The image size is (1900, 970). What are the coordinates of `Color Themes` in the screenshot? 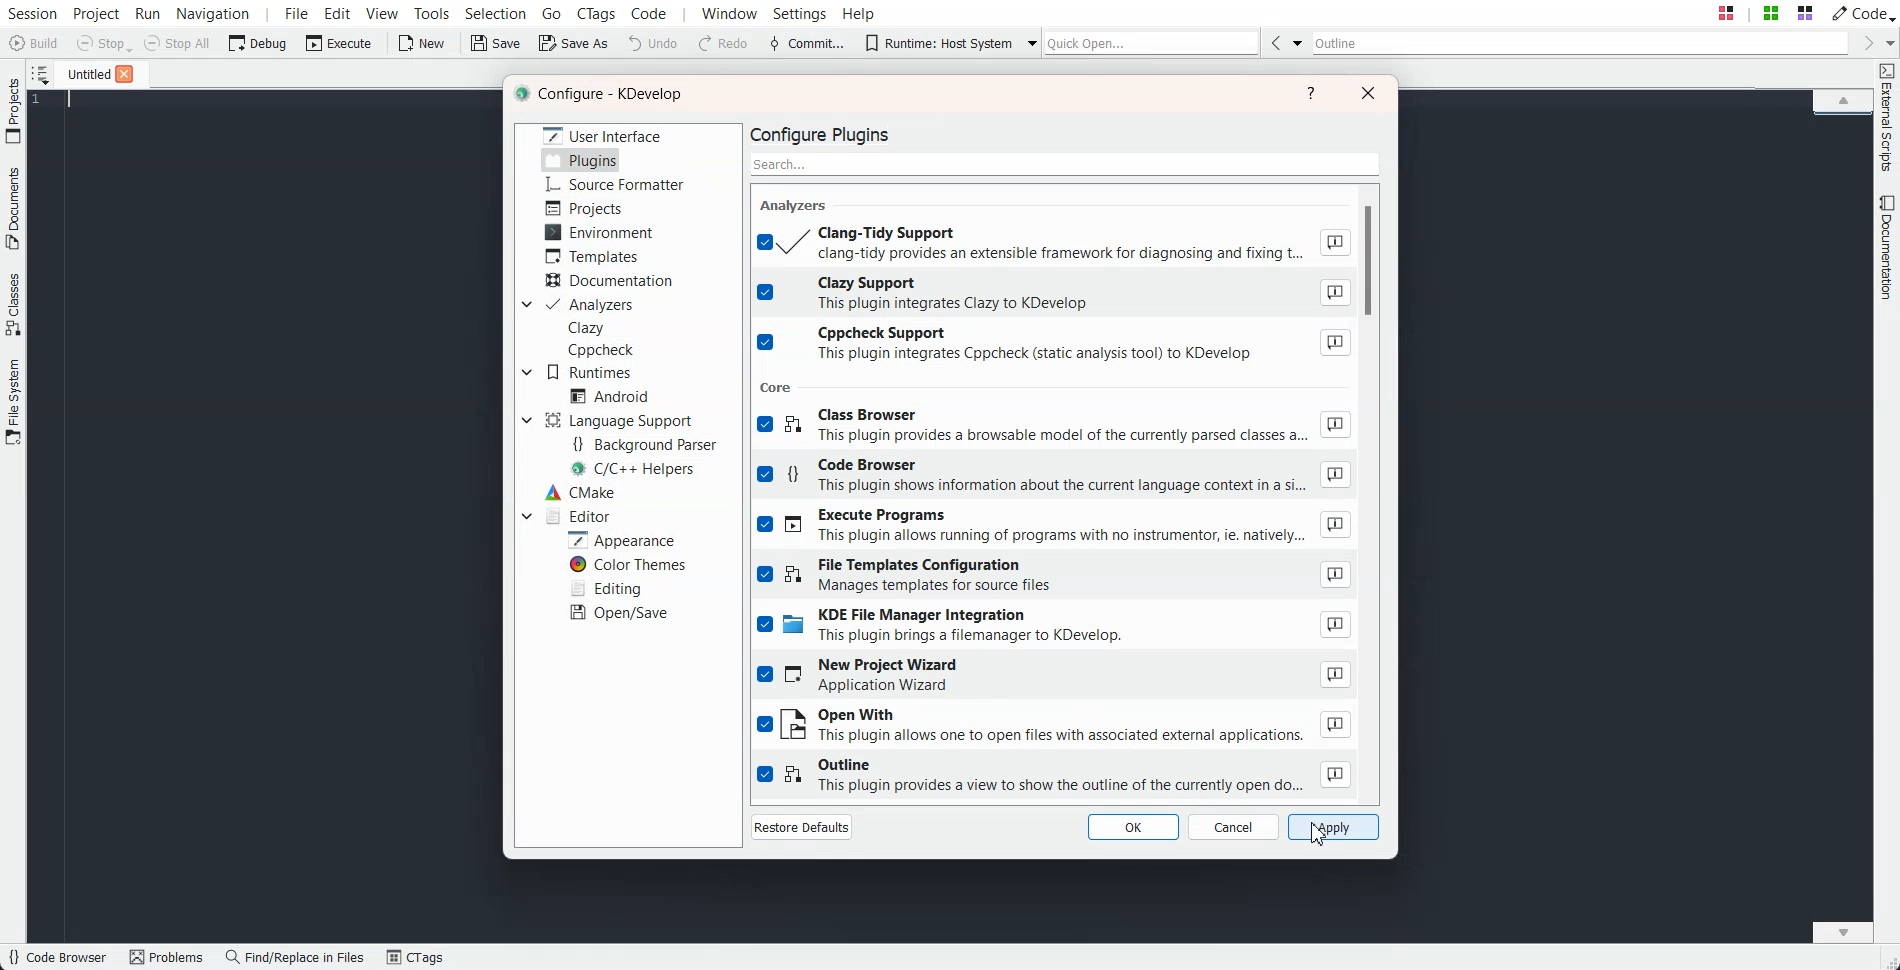 It's located at (626, 565).